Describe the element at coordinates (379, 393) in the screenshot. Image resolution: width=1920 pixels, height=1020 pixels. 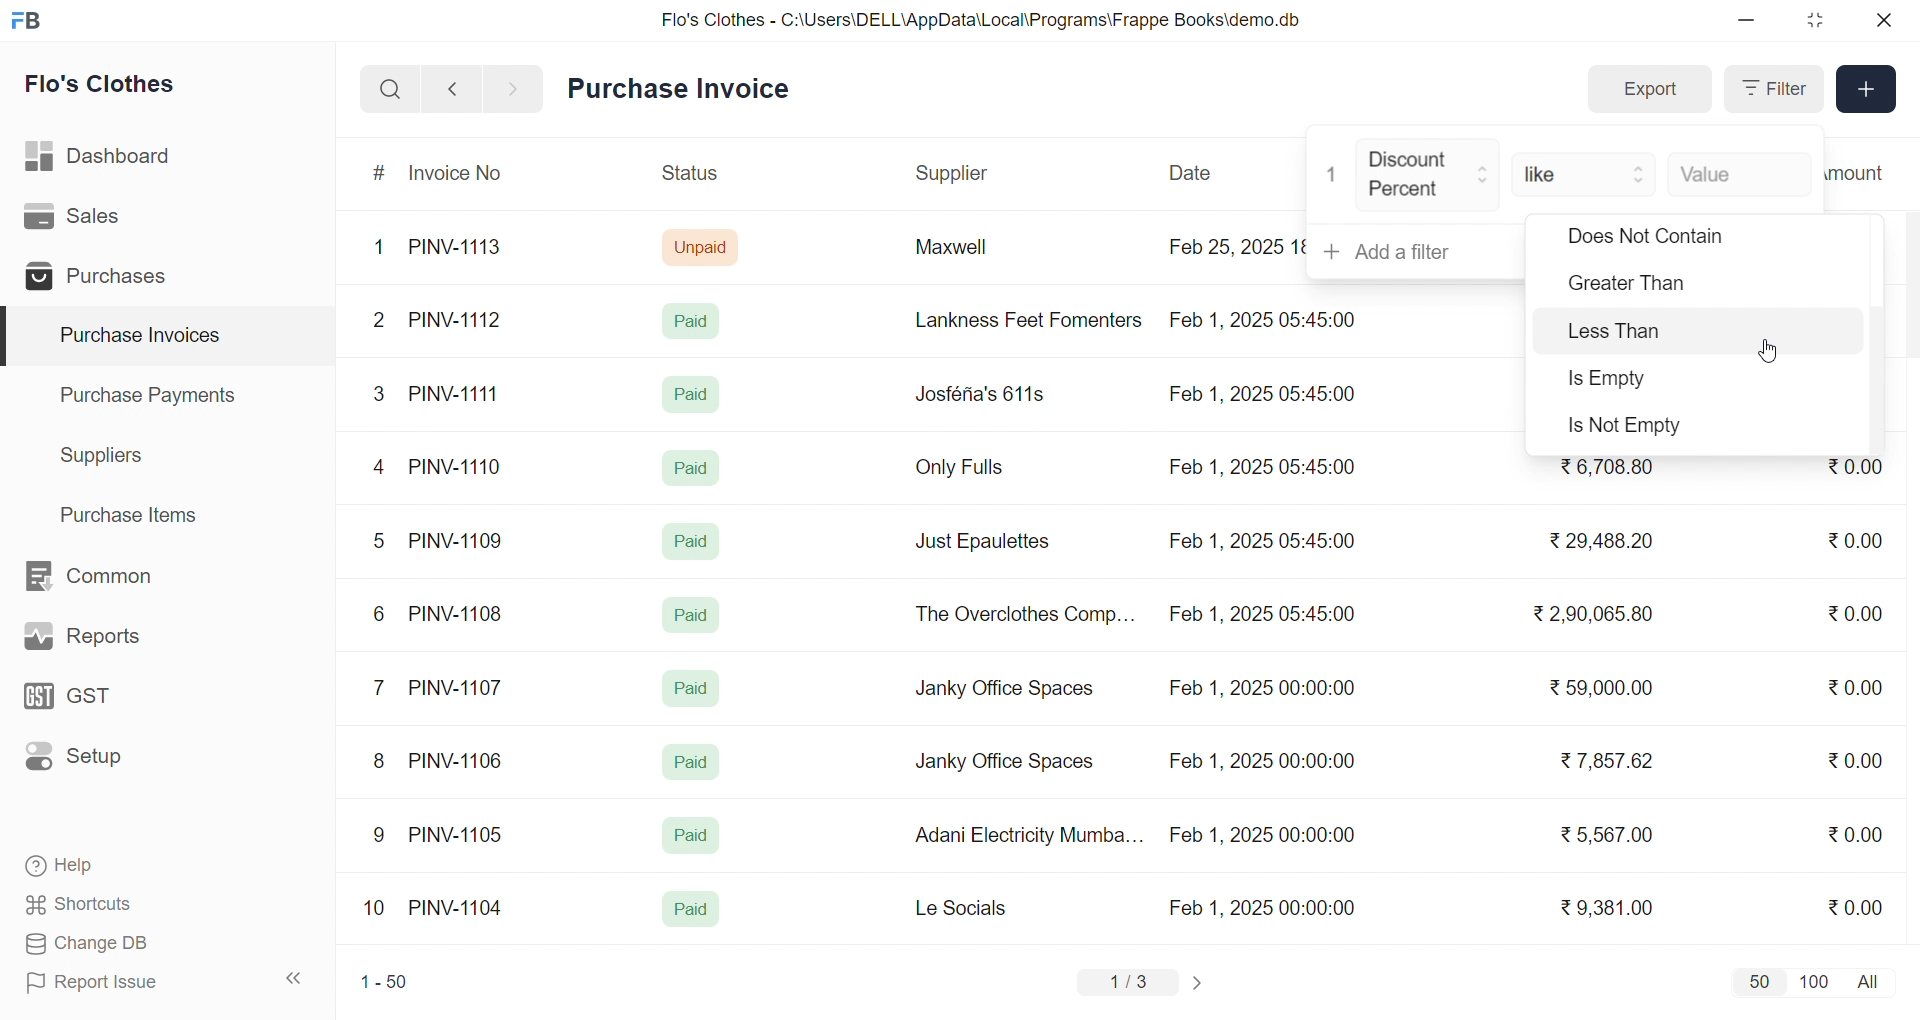
I see `3` at that location.